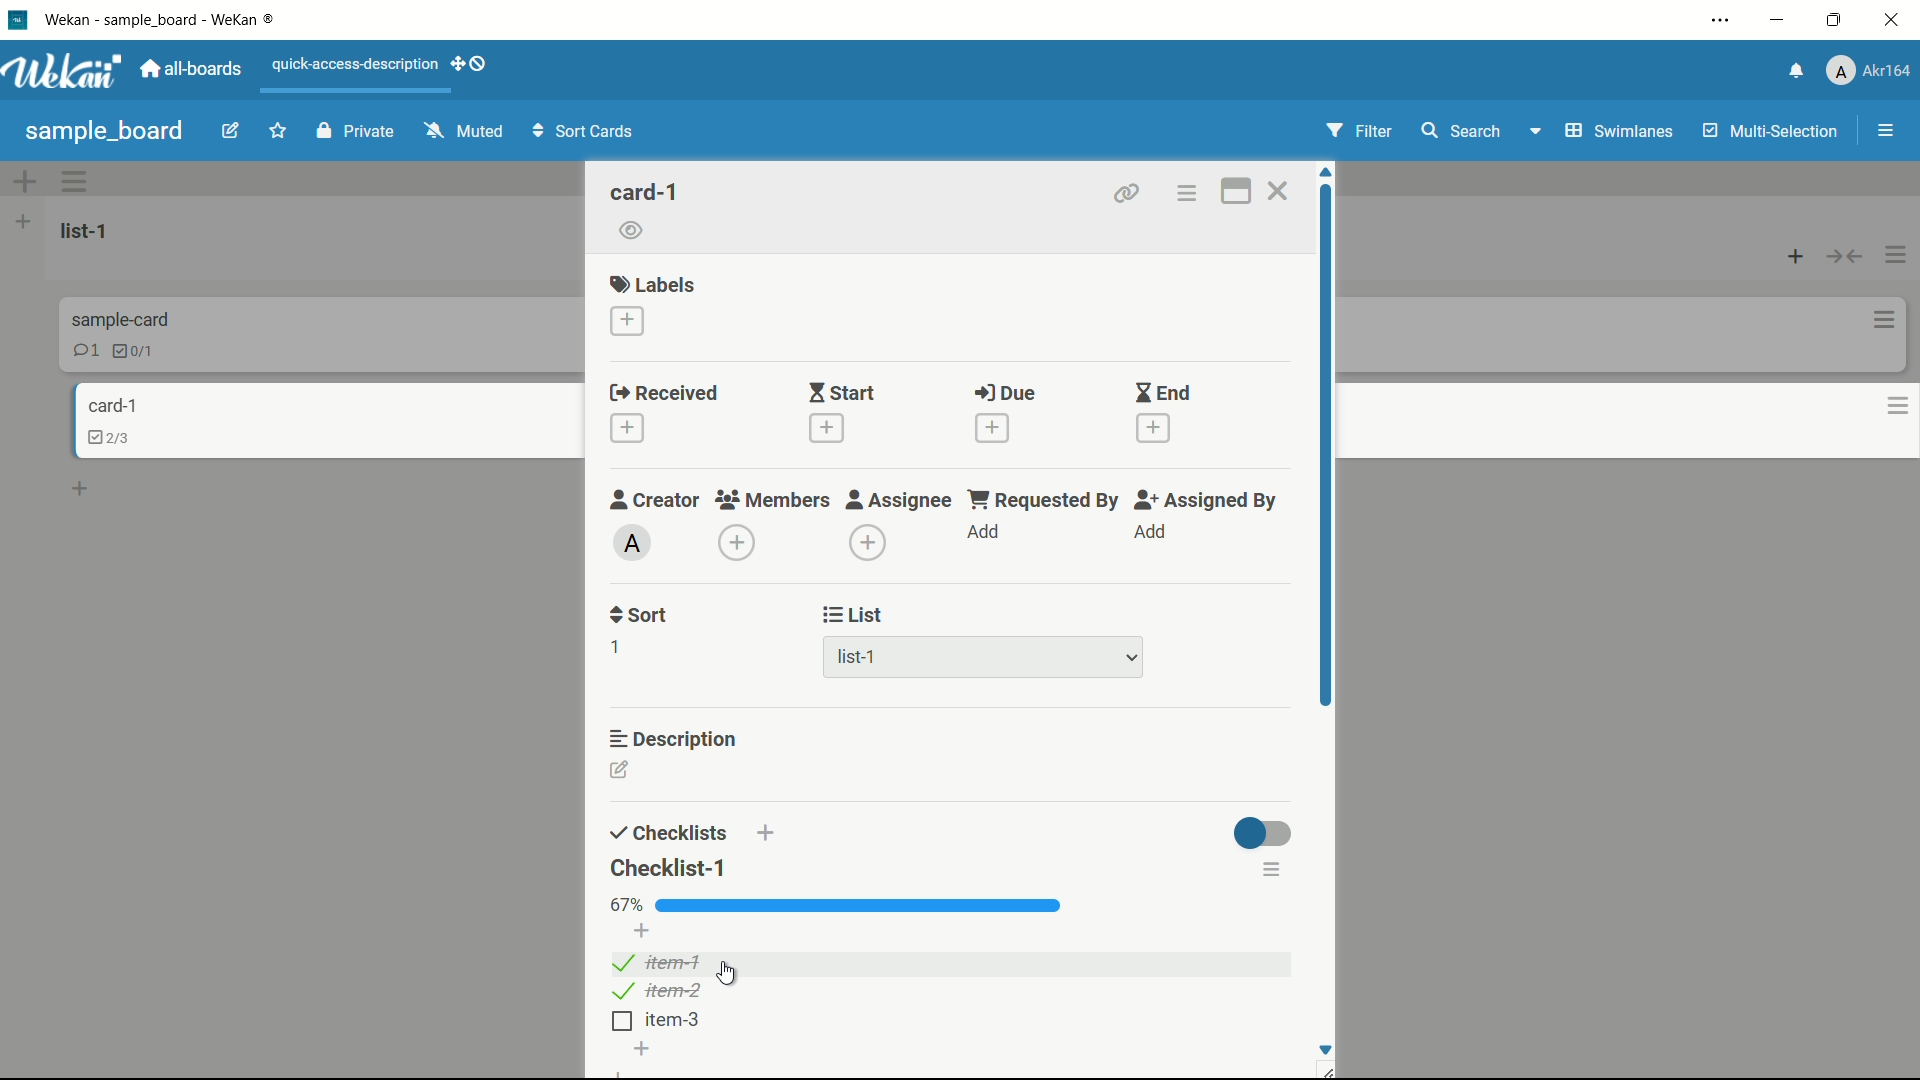 This screenshot has width=1920, height=1080. Describe the element at coordinates (118, 319) in the screenshot. I see `card name` at that location.